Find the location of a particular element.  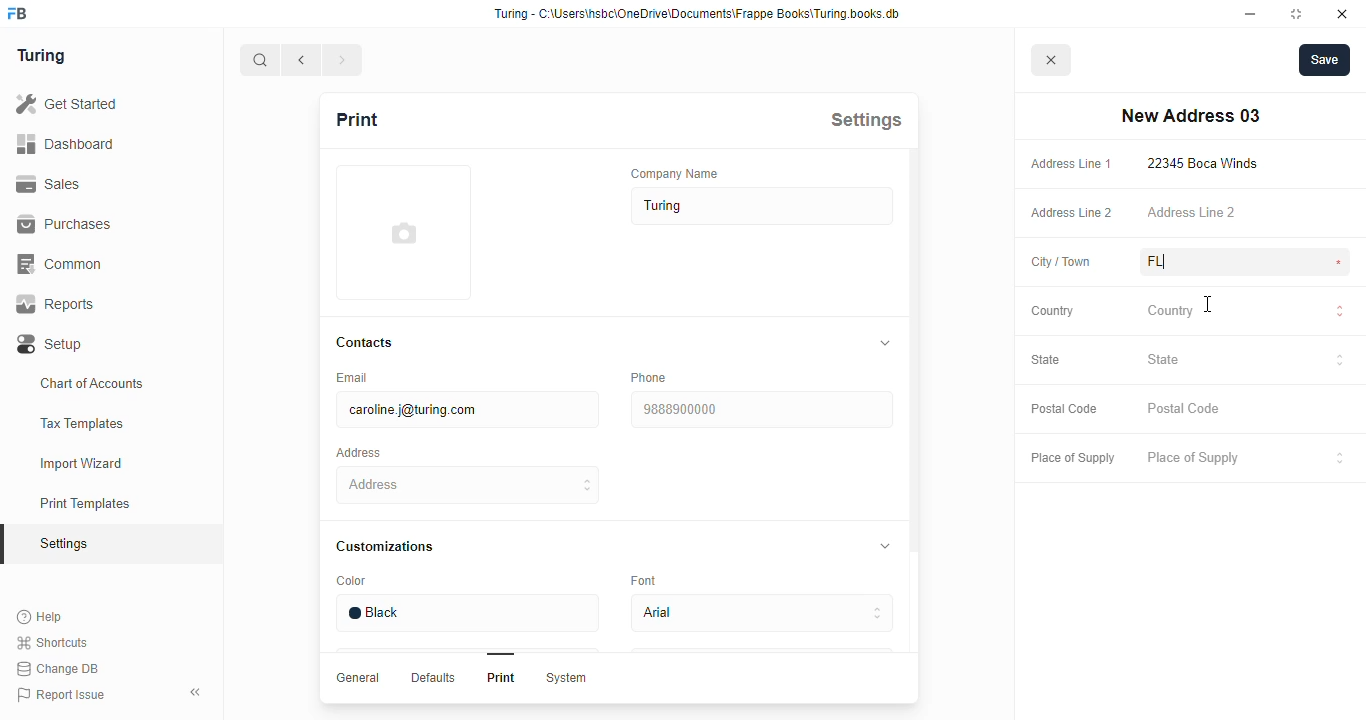

arial is located at coordinates (761, 614).